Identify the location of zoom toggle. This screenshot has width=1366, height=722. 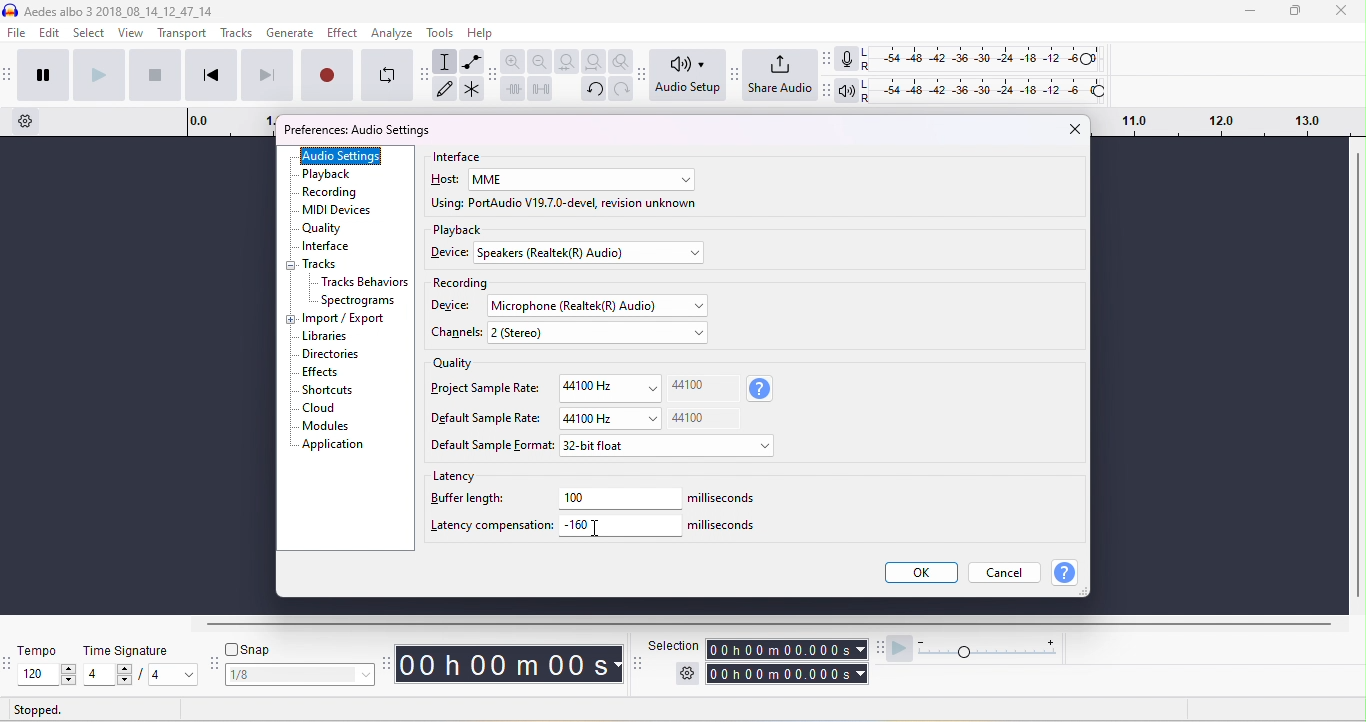
(622, 61).